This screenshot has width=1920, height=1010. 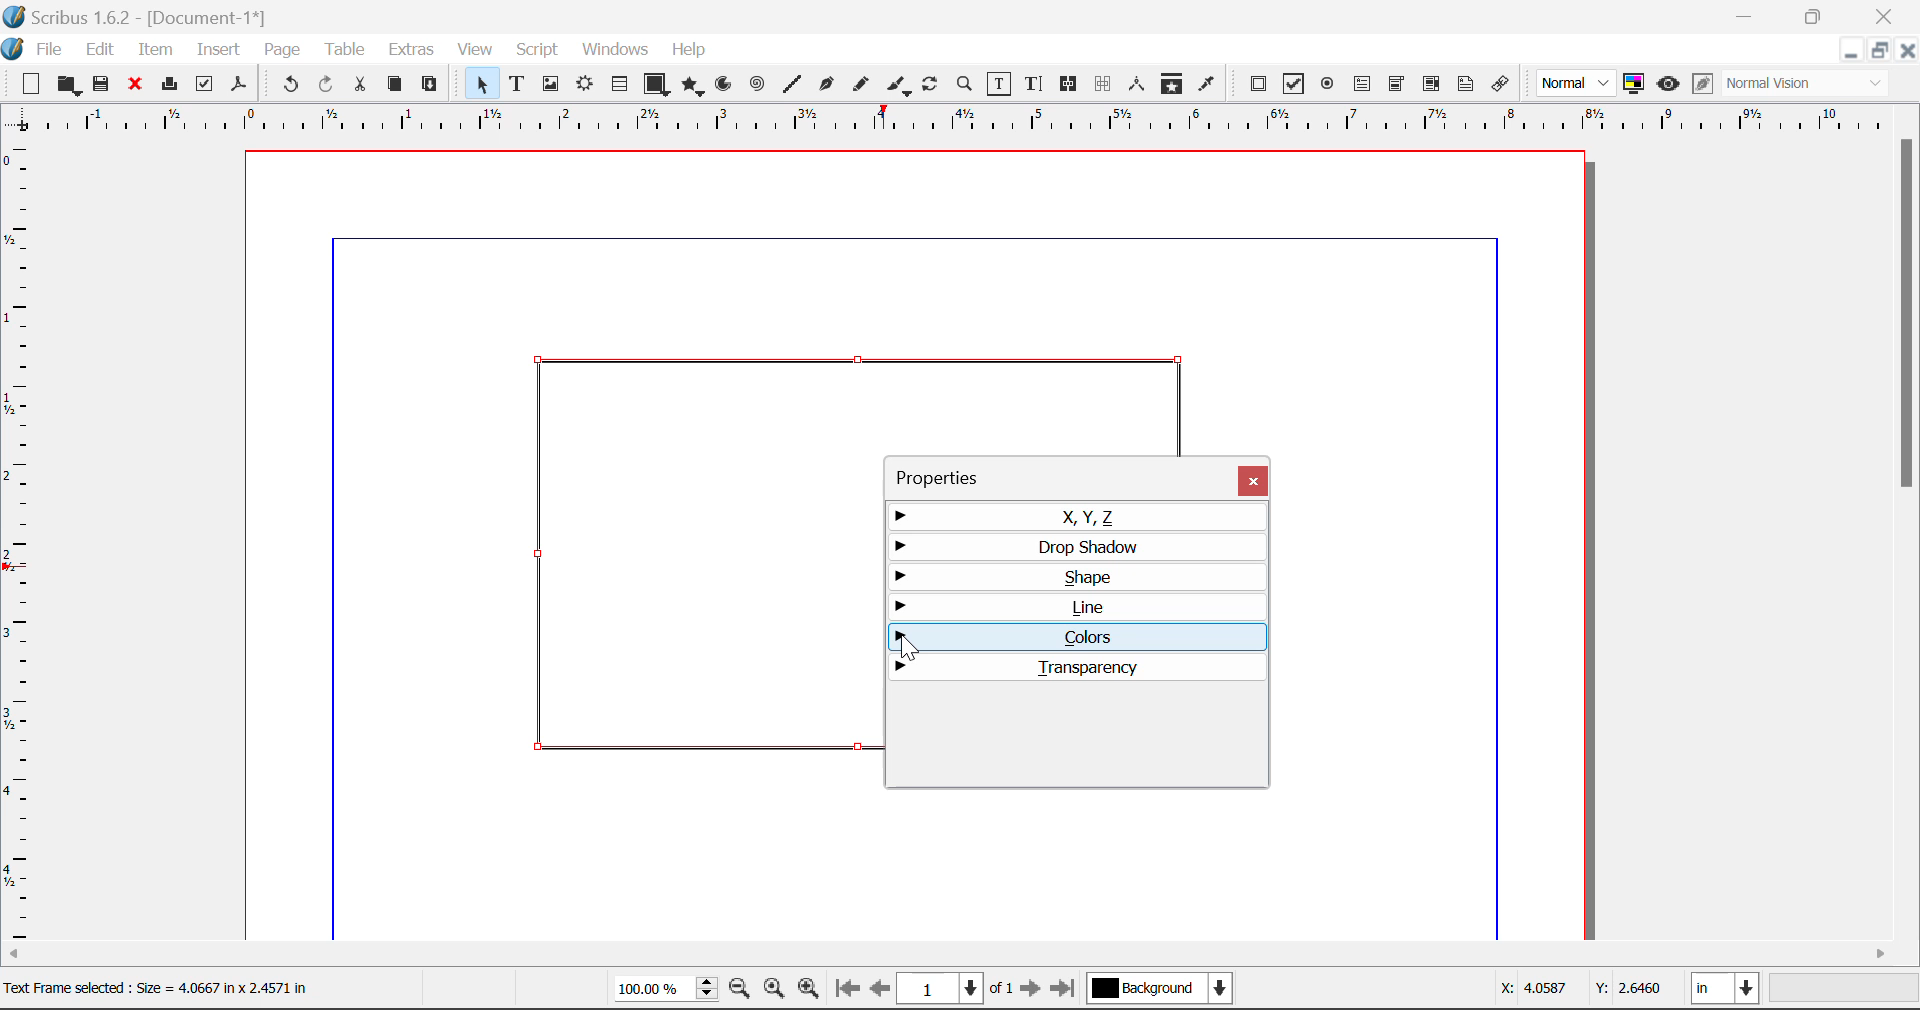 What do you see at coordinates (1000, 83) in the screenshot?
I see `Edit Contents of Frame` at bounding box center [1000, 83].